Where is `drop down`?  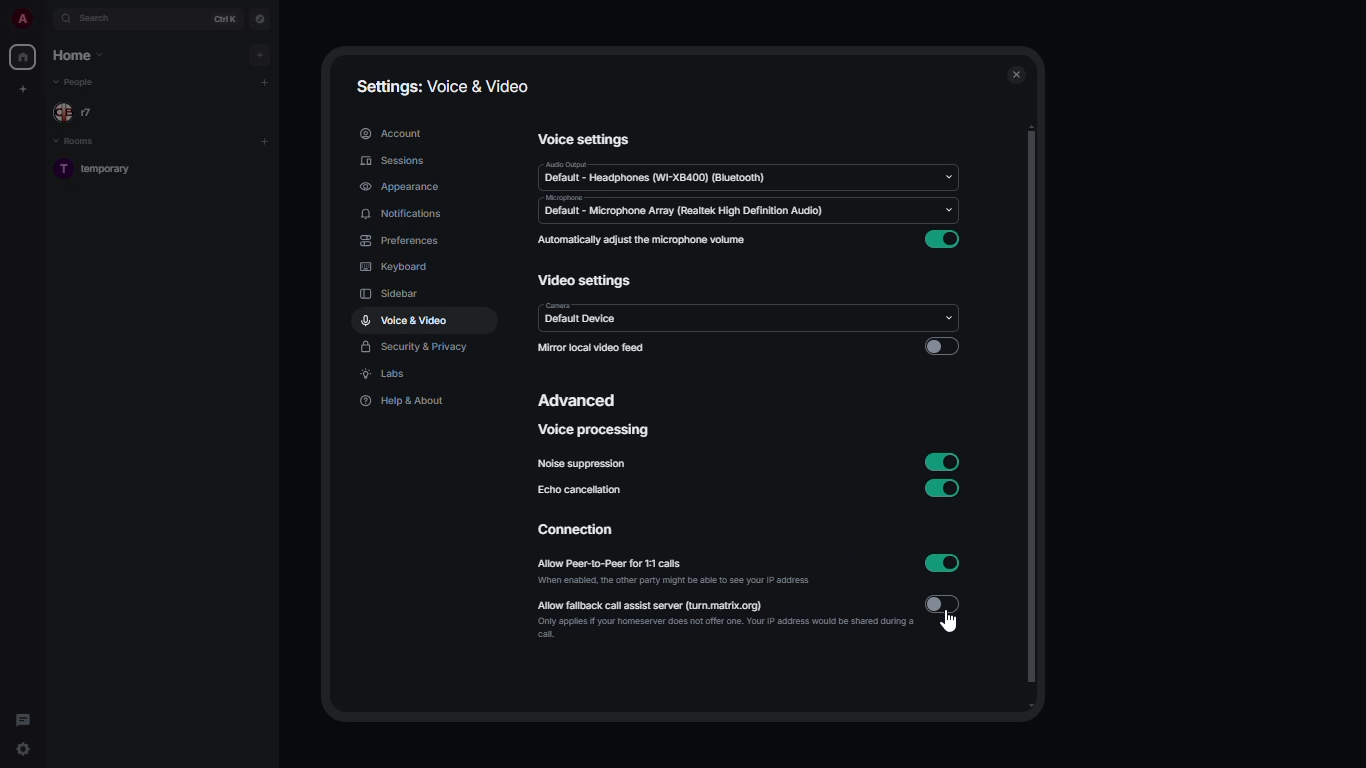
drop down is located at coordinates (945, 318).